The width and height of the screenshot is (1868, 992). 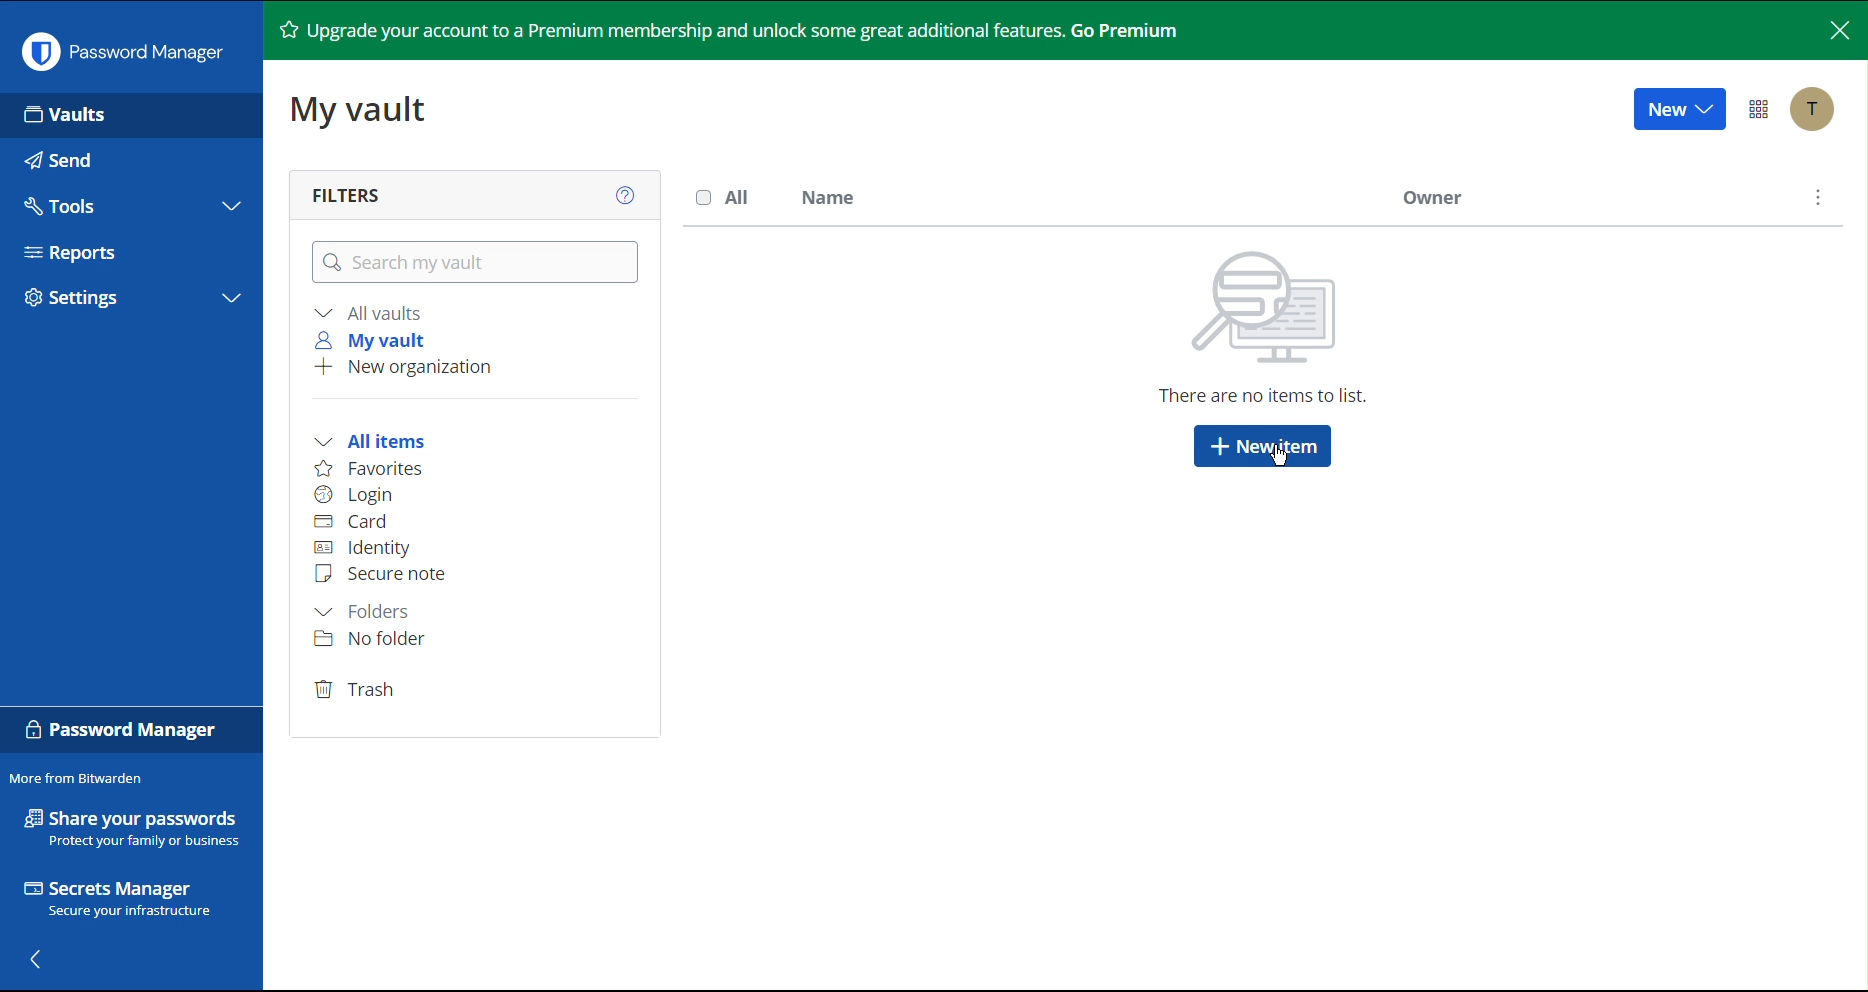 I want to click on Secrets Manager, so click(x=127, y=900).